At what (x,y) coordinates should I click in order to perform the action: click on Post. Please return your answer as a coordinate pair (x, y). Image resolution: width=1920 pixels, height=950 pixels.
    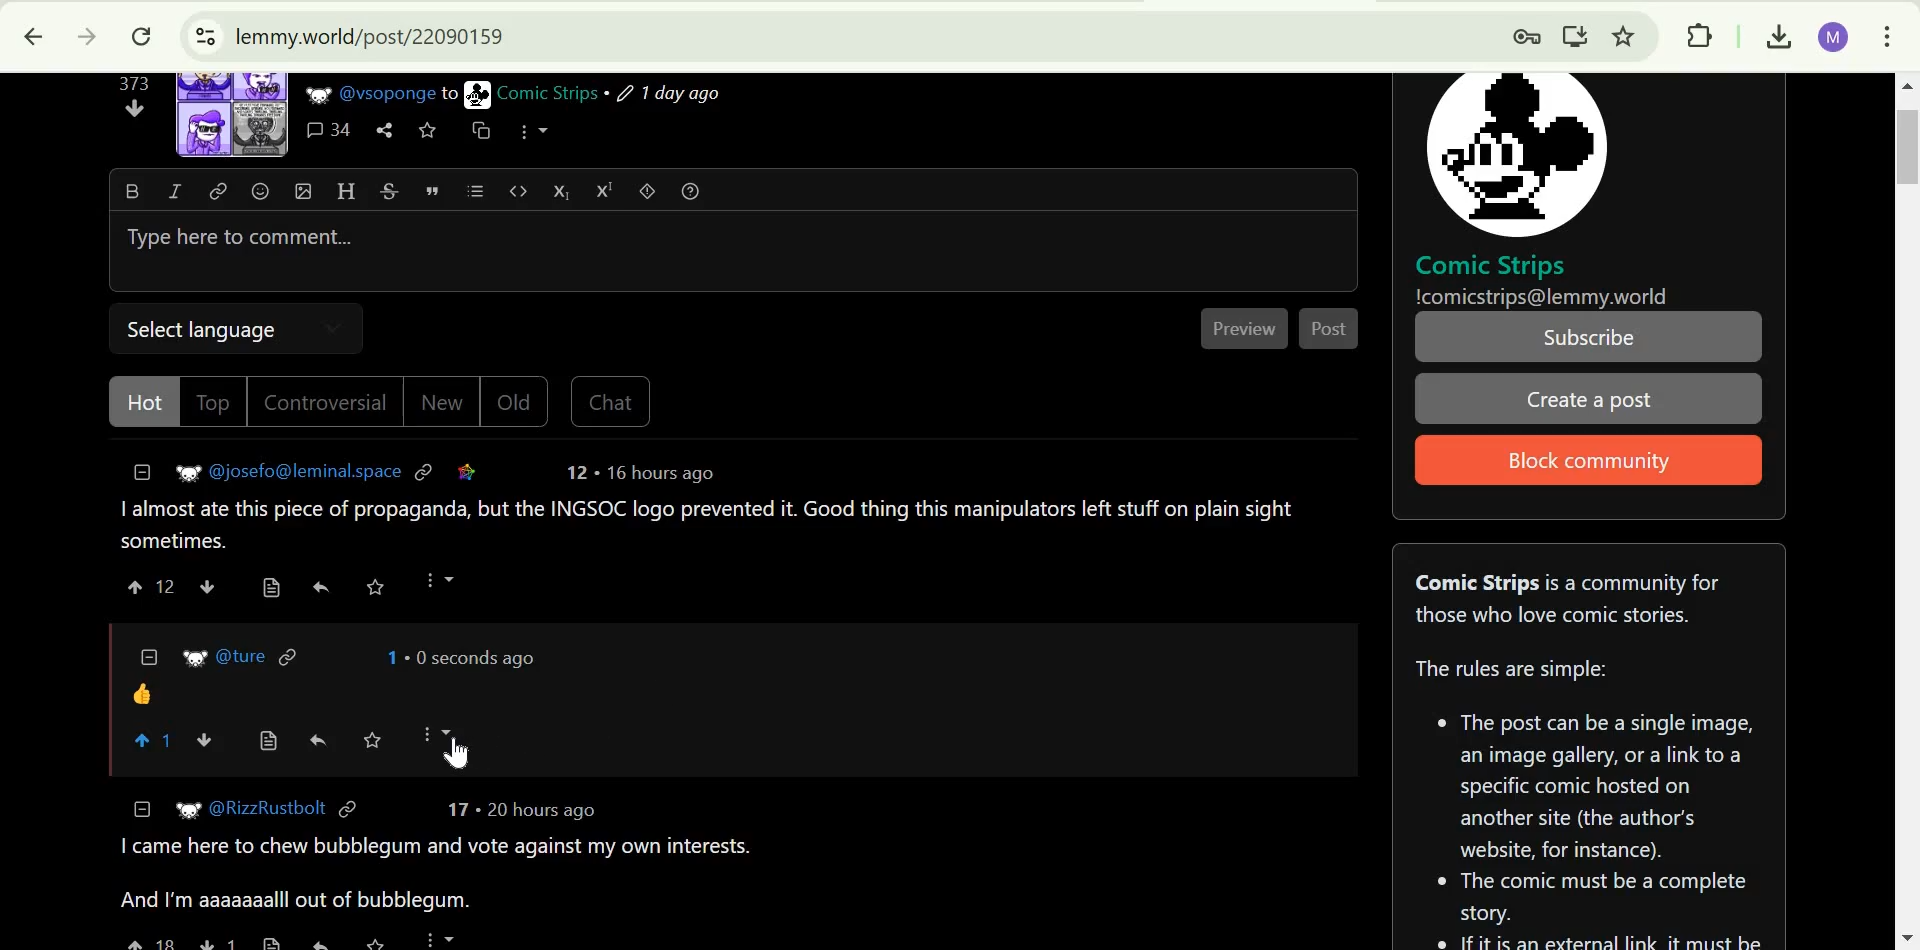
    Looking at the image, I should click on (1331, 328).